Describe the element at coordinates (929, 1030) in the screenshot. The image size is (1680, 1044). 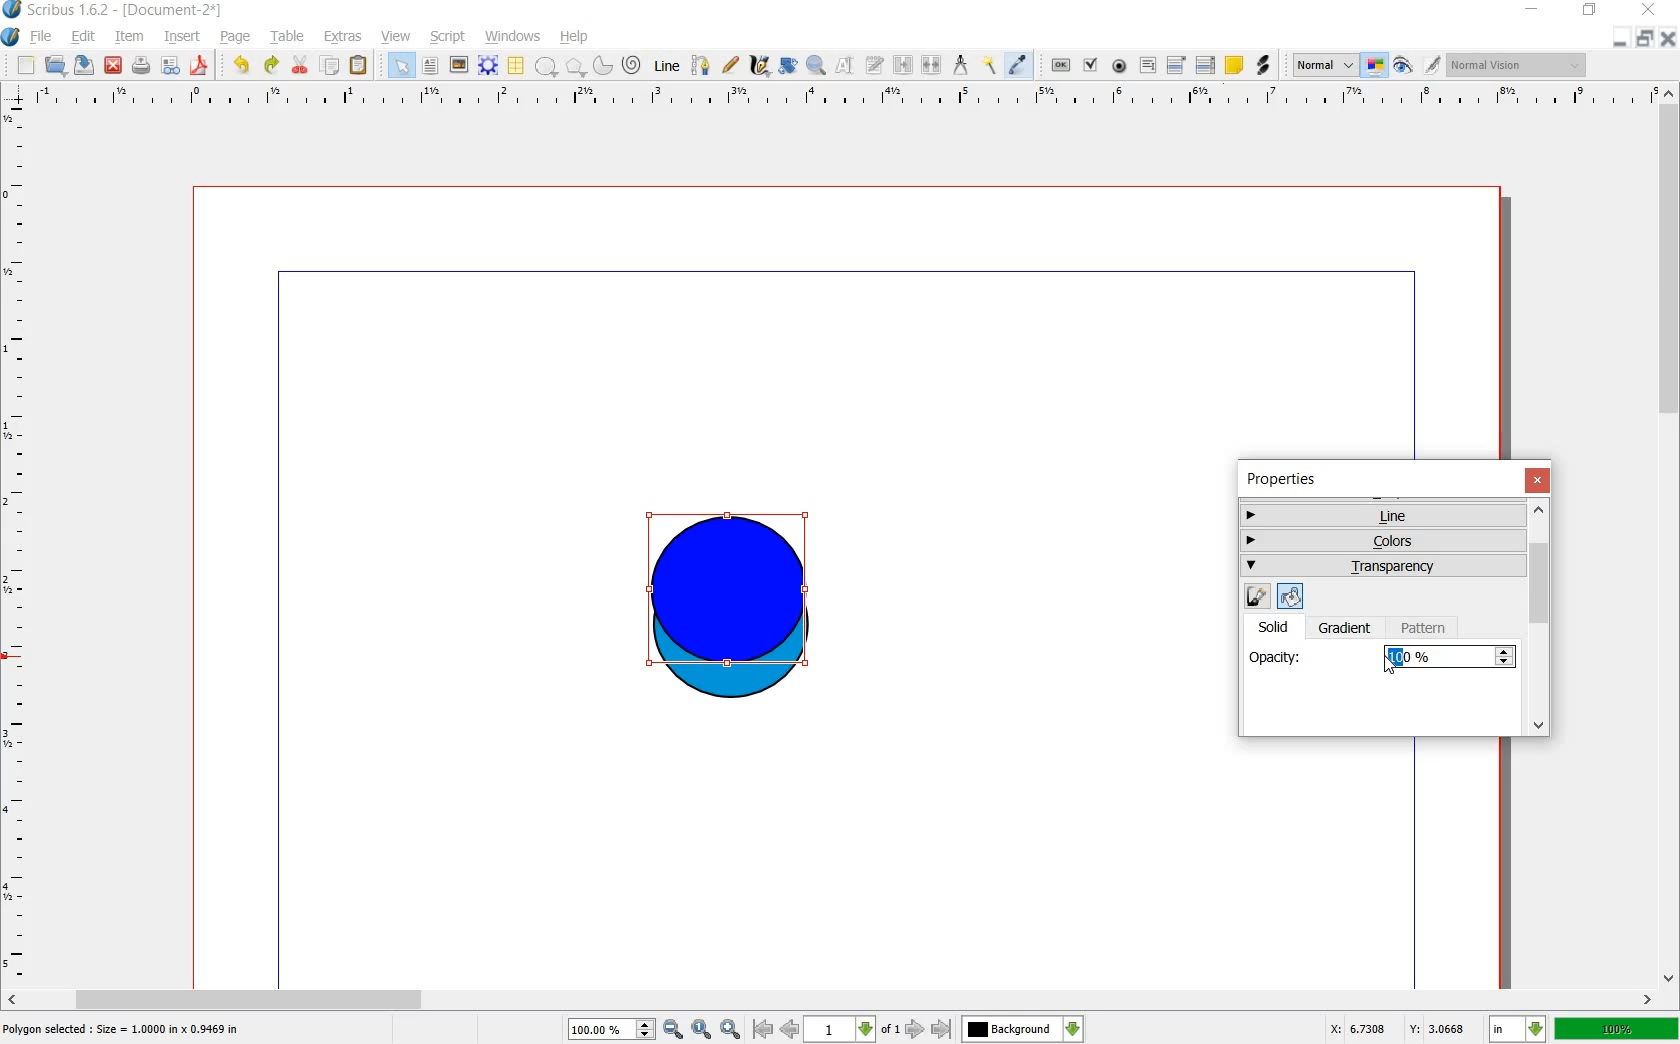
I see `go to next or last page` at that location.